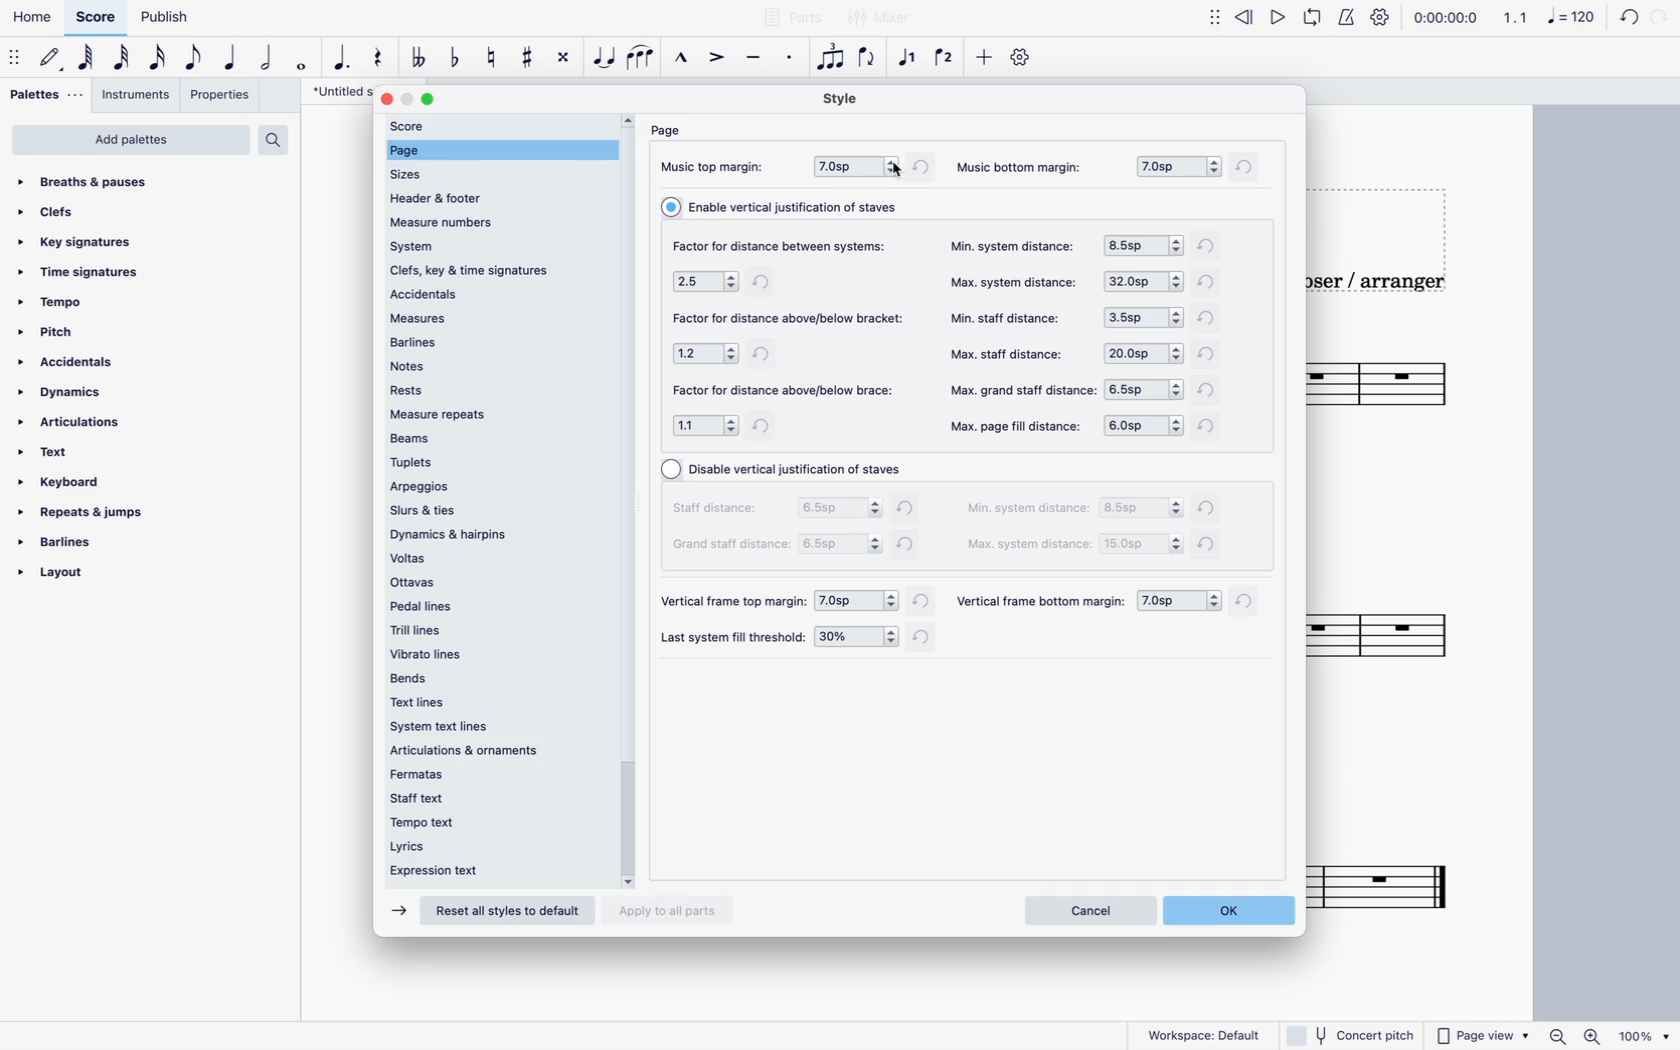 The height and width of the screenshot is (1050, 1680). I want to click on Note 120, so click(1575, 20).